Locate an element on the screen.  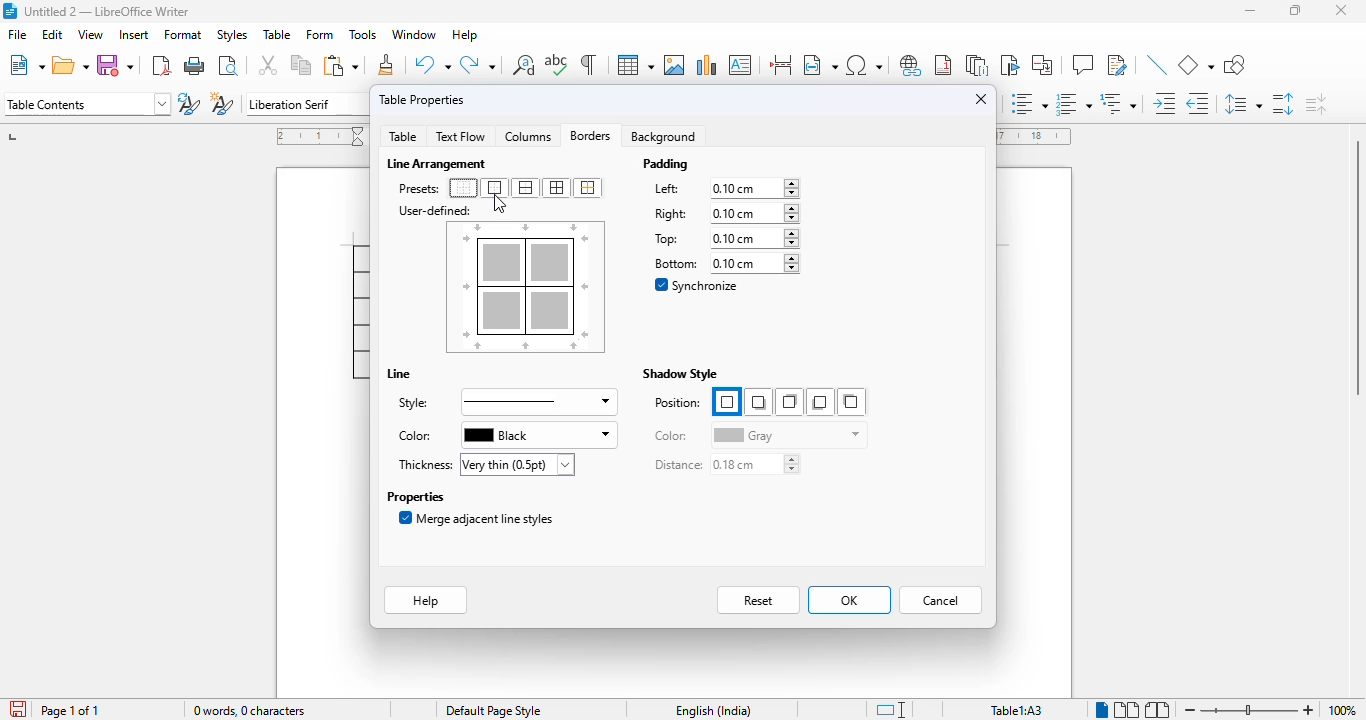
new style from selection is located at coordinates (221, 103).